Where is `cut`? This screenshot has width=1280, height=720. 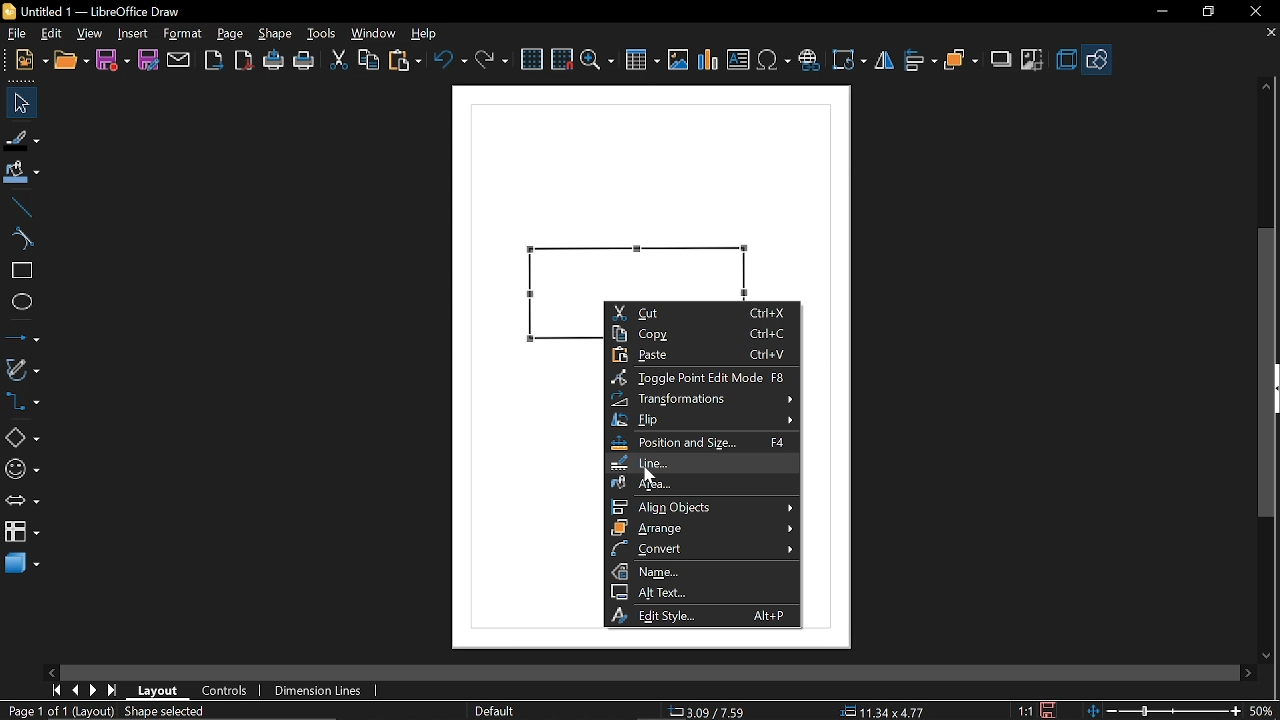
cut is located at coordinates (339, 62).